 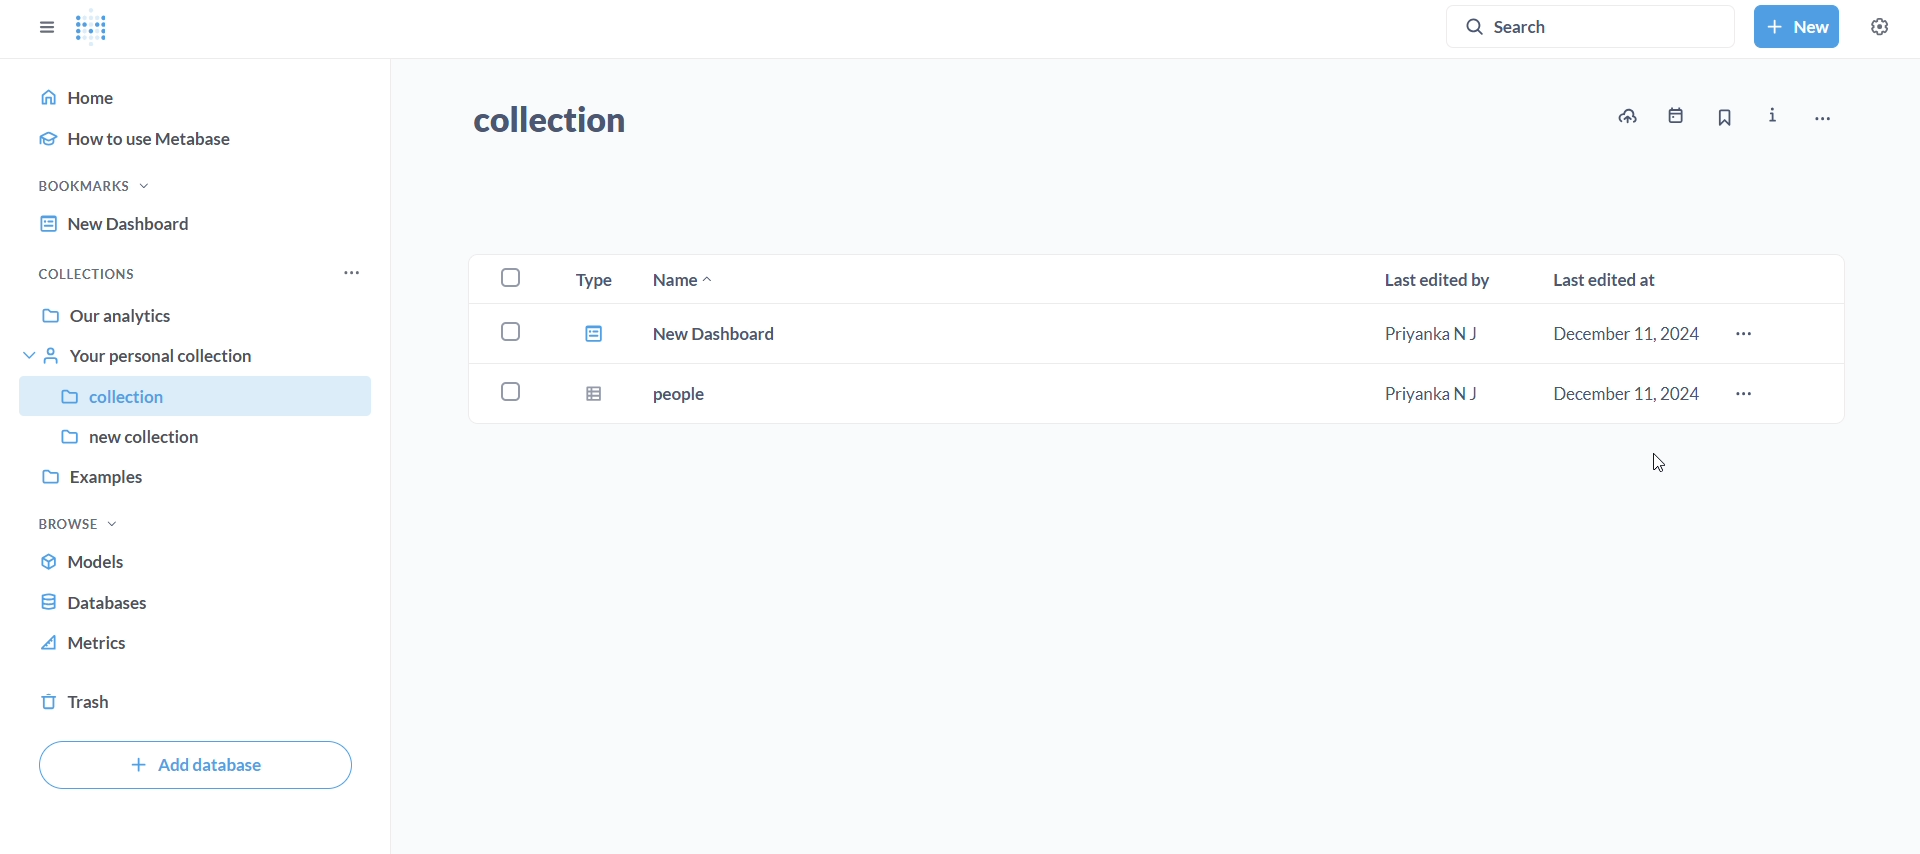 I want to click on close sidebar, so click(x=45, y=27).